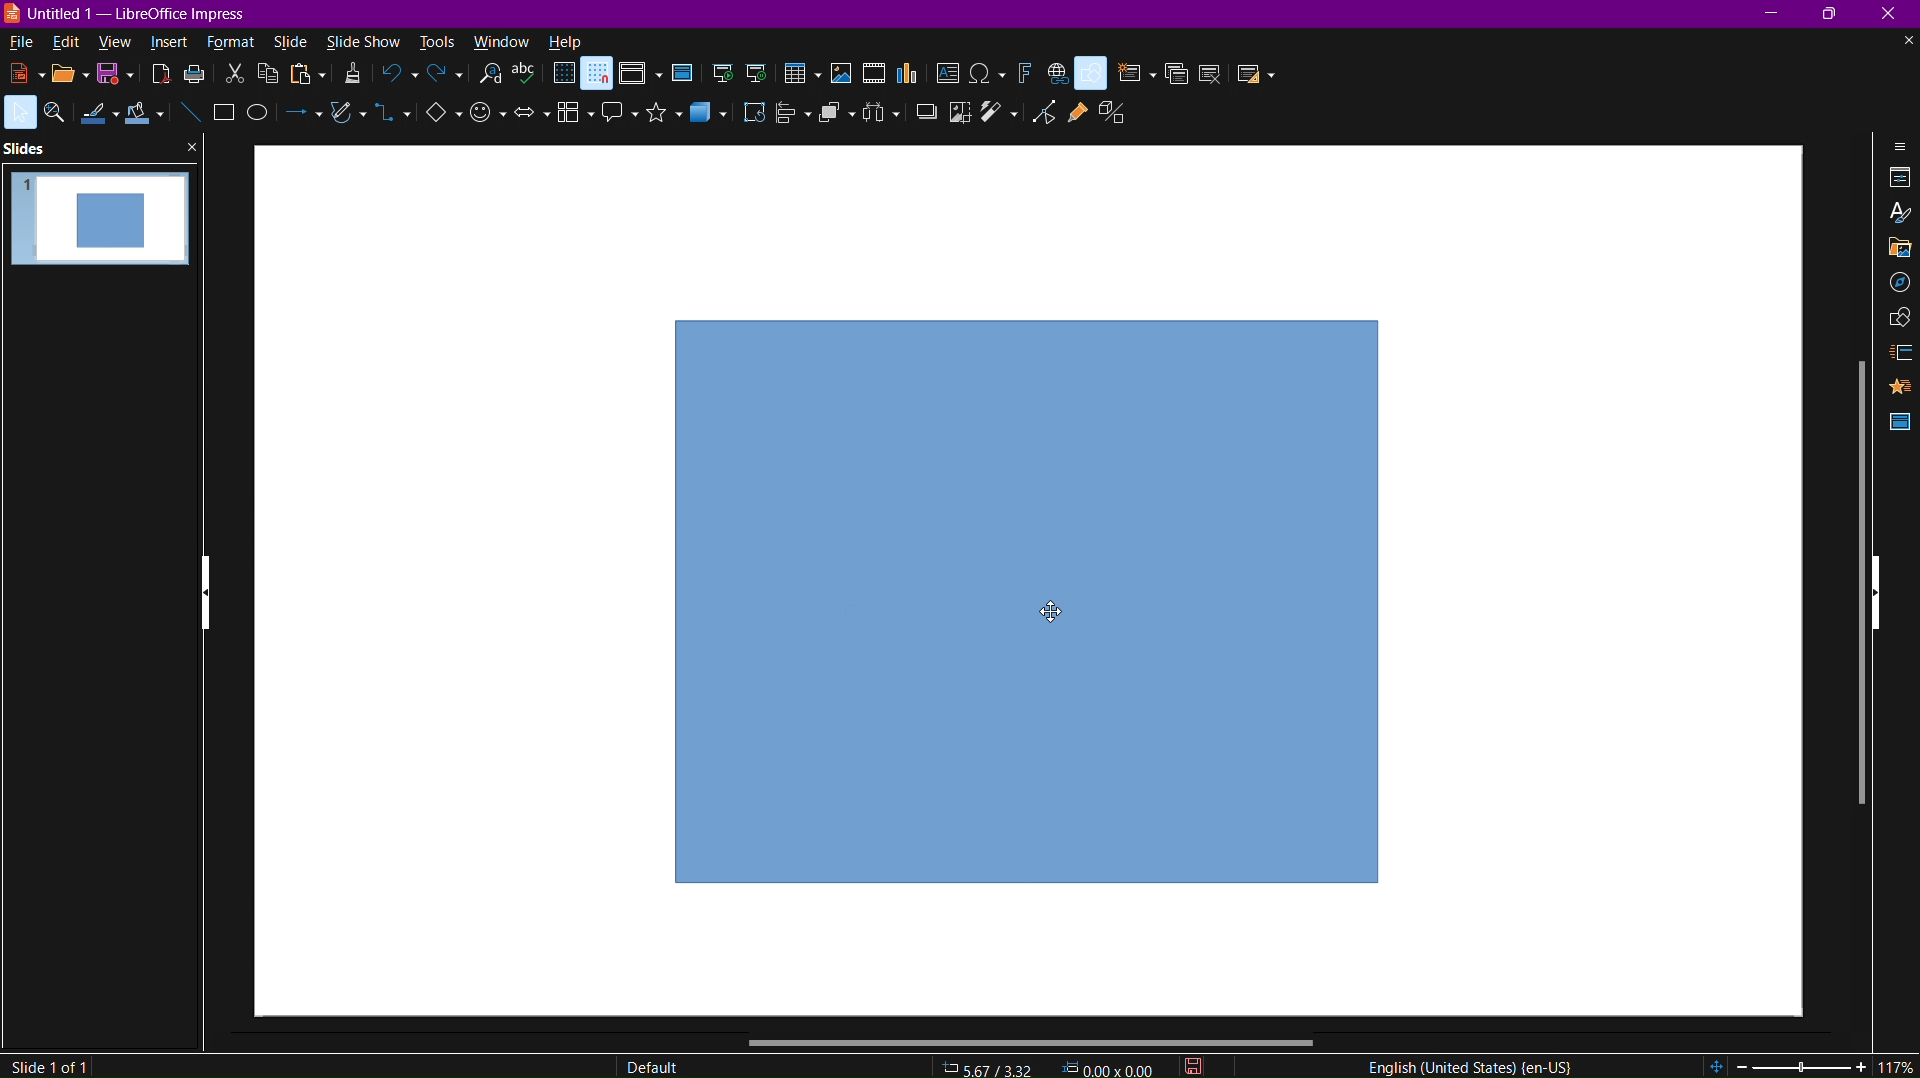 This screenshot has width=1920, height=1078. Describe the element at coordinates (1898, 179) in the screenshot. I see `Properties` at that location.